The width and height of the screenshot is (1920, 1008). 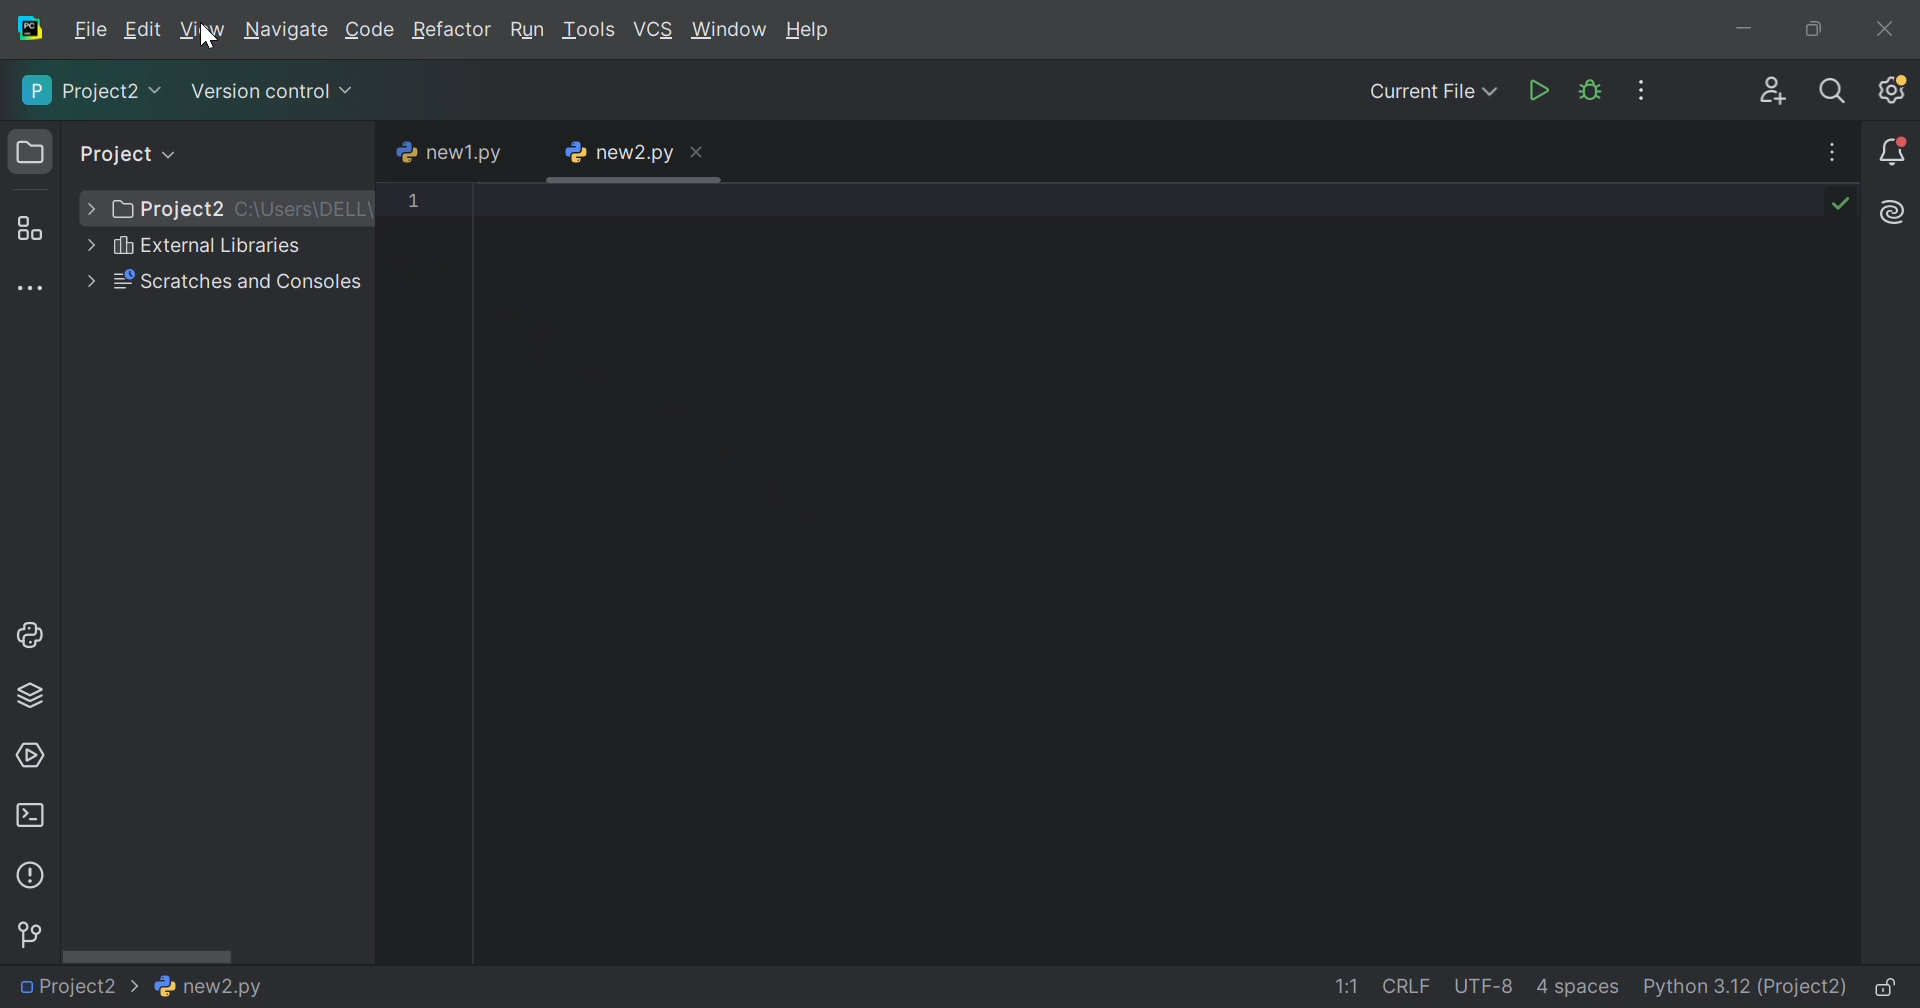 I want to click on Restore down, so click(x=1817, y=30).